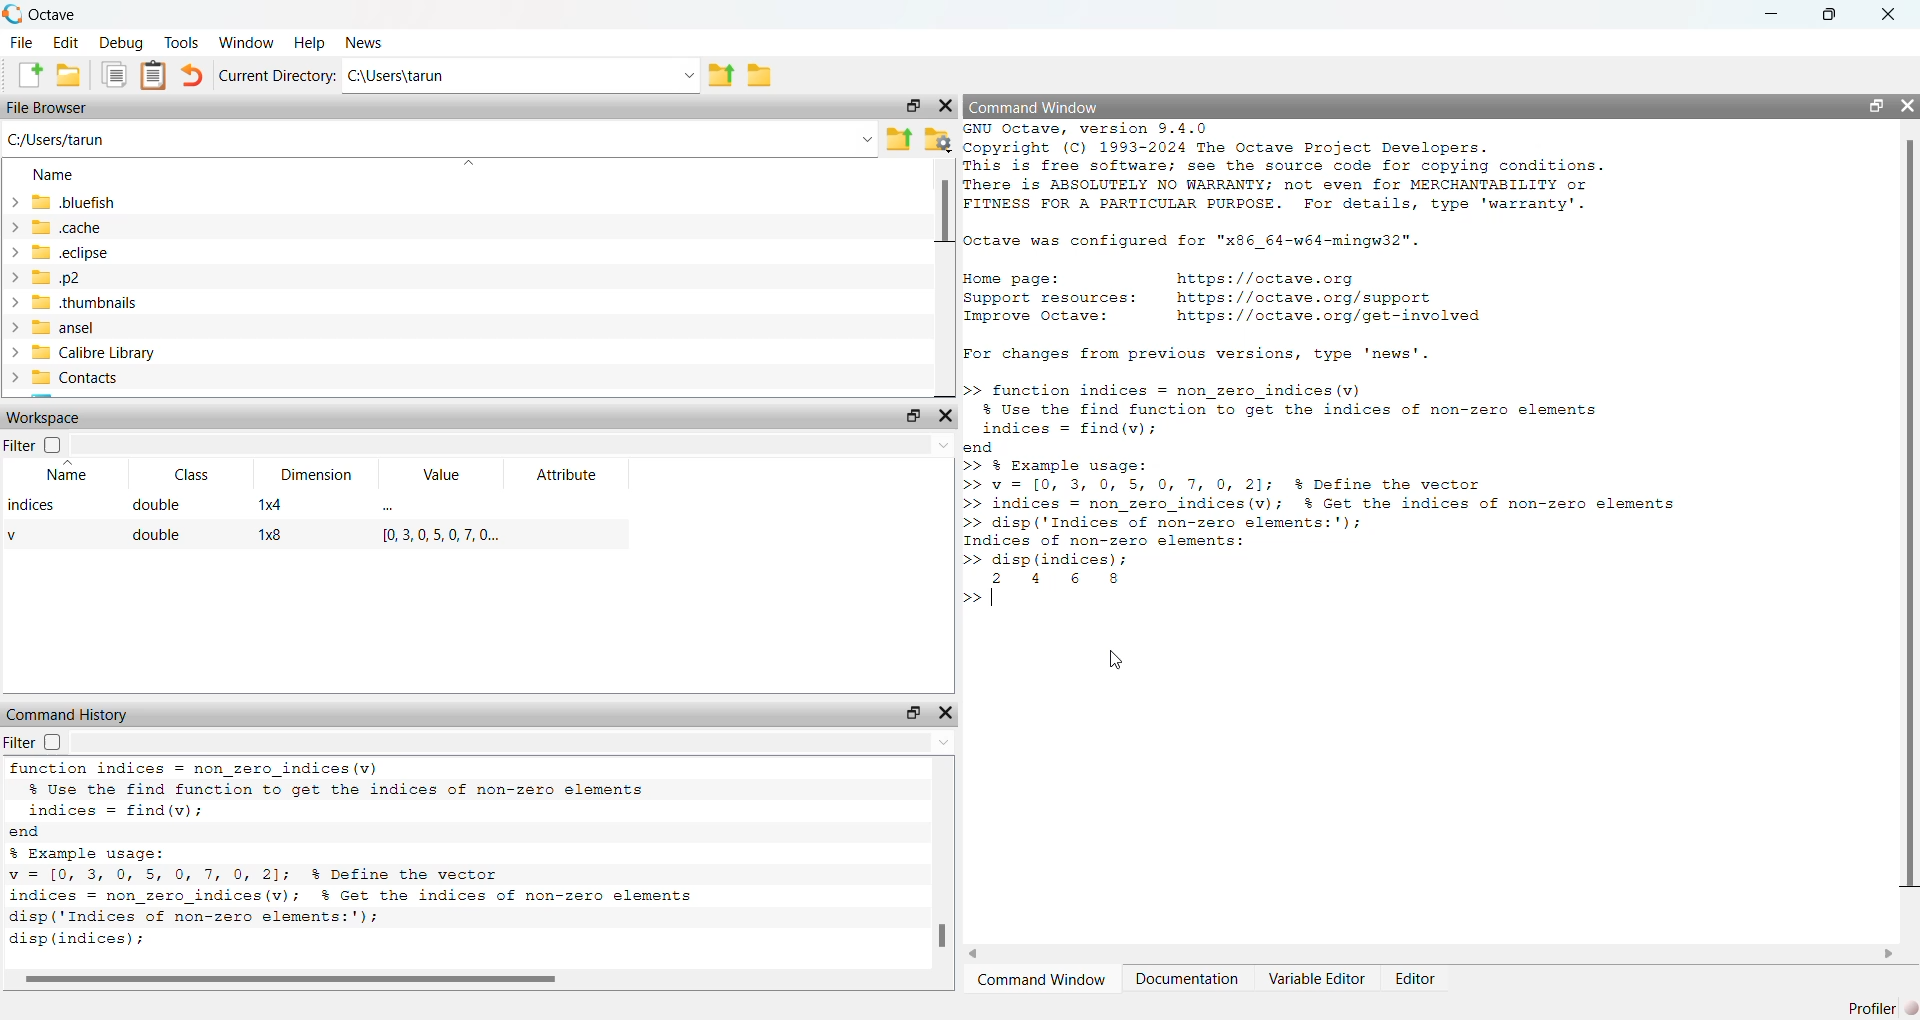  What do you see at coordinates (571, 477) in the screenshot?
I see `Attribute` at bounding box center [571, 477].